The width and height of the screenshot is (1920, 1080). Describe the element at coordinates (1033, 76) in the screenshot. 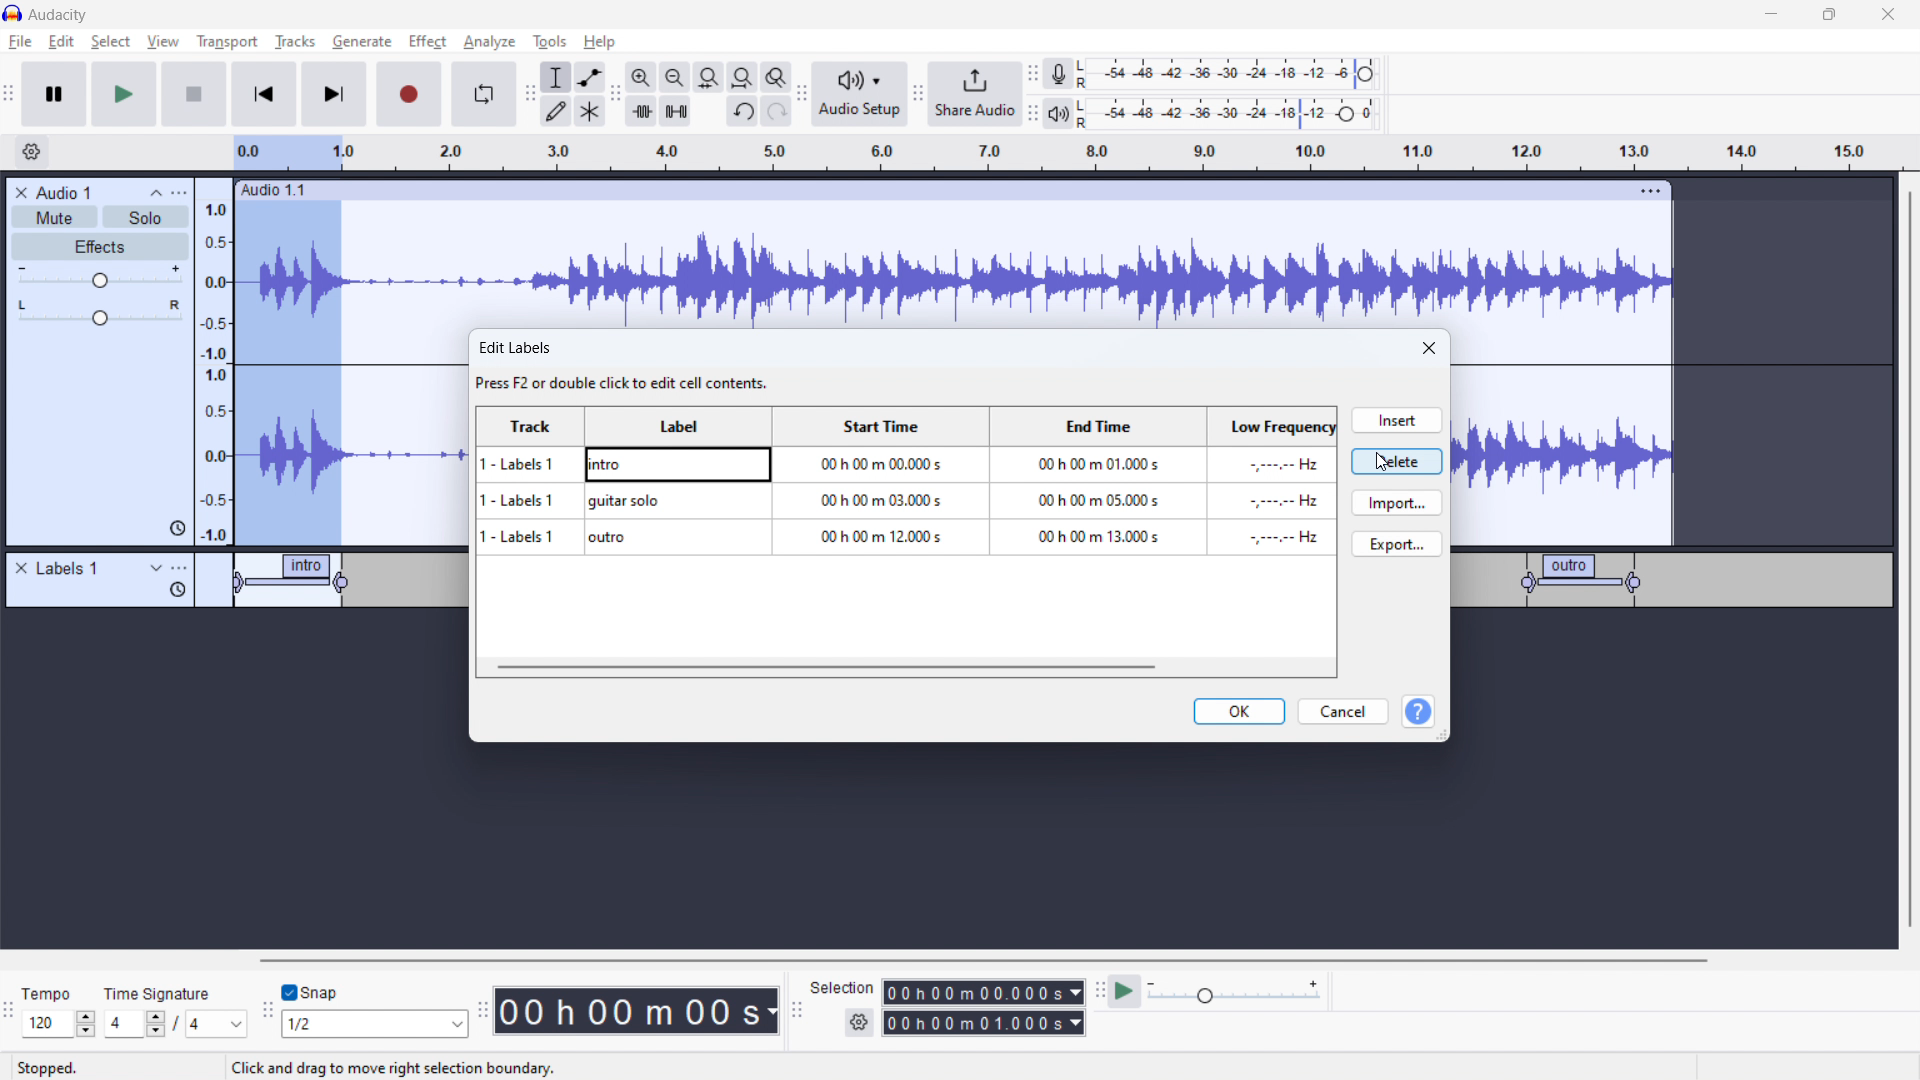

I see `recording meter toolbar` at that location.